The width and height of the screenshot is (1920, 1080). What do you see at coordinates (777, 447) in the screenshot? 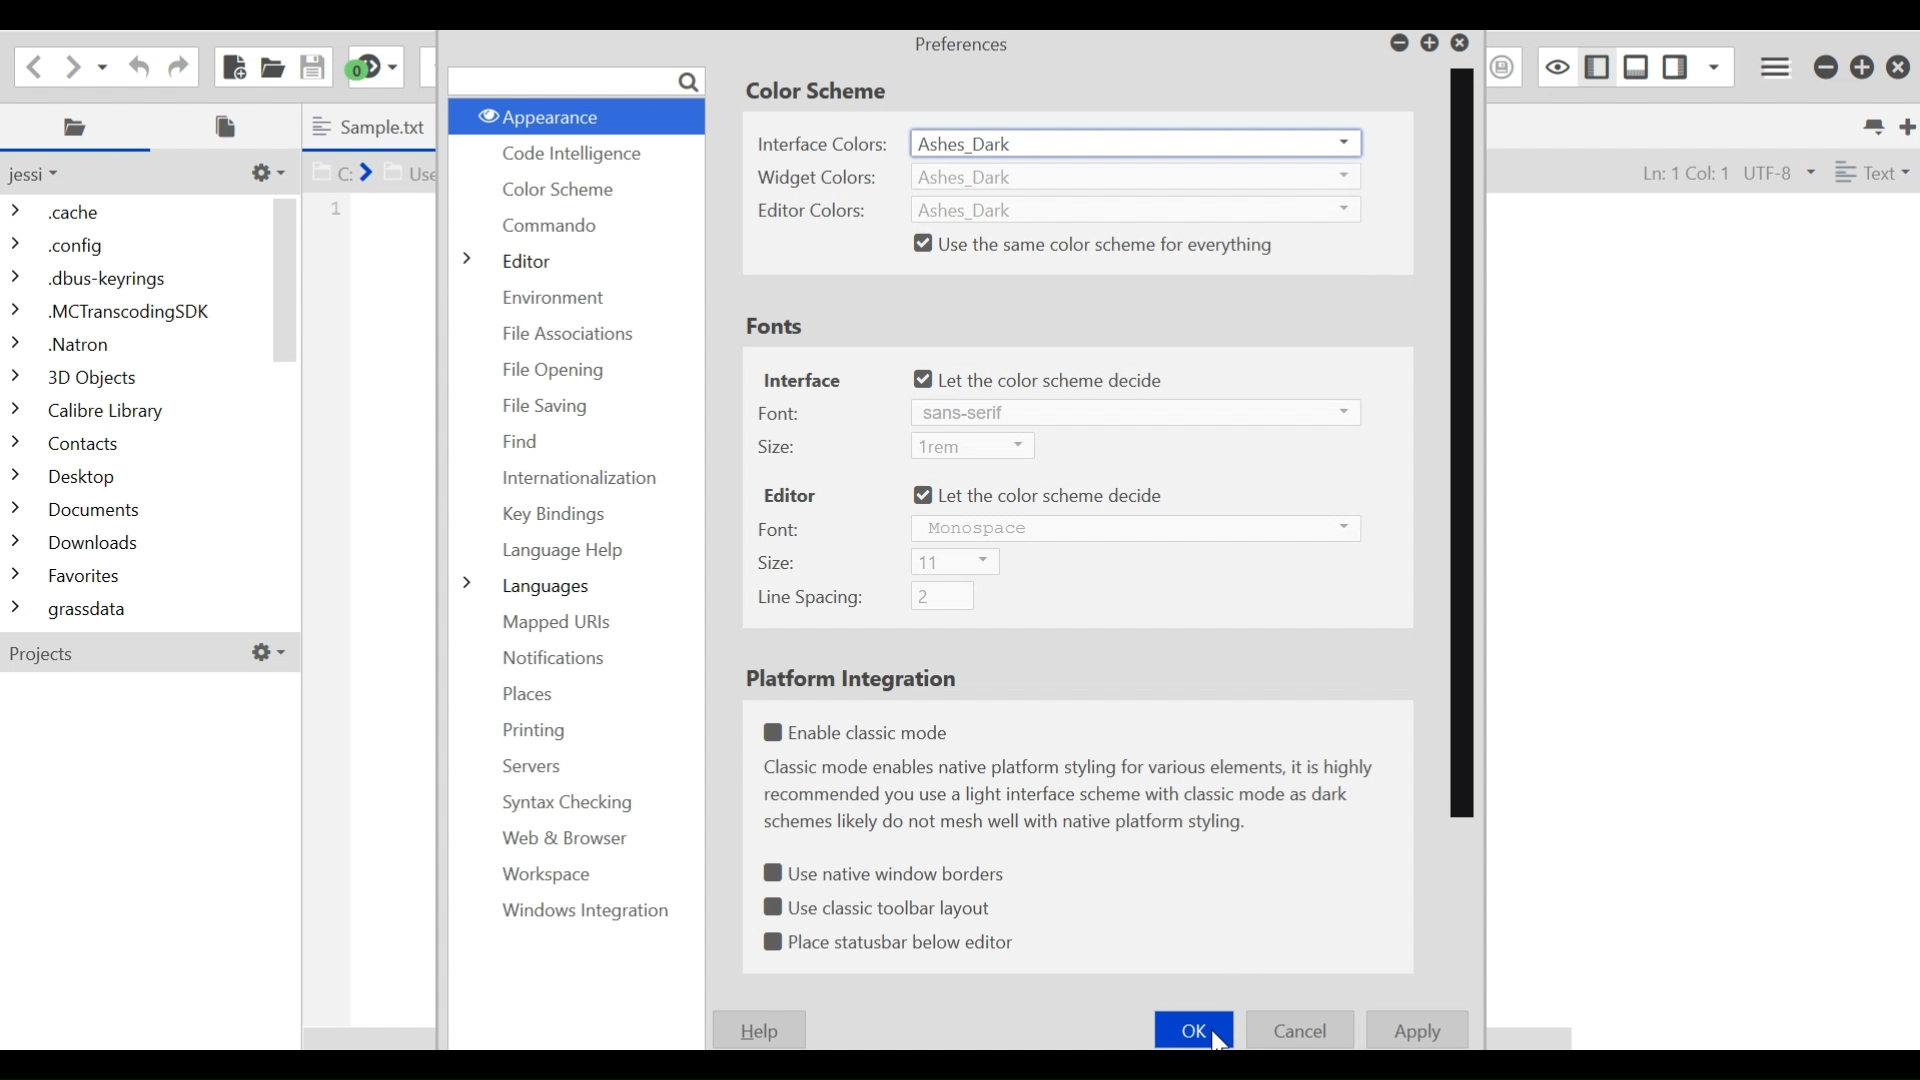
I see `Size` at bounding box center [777, 447].